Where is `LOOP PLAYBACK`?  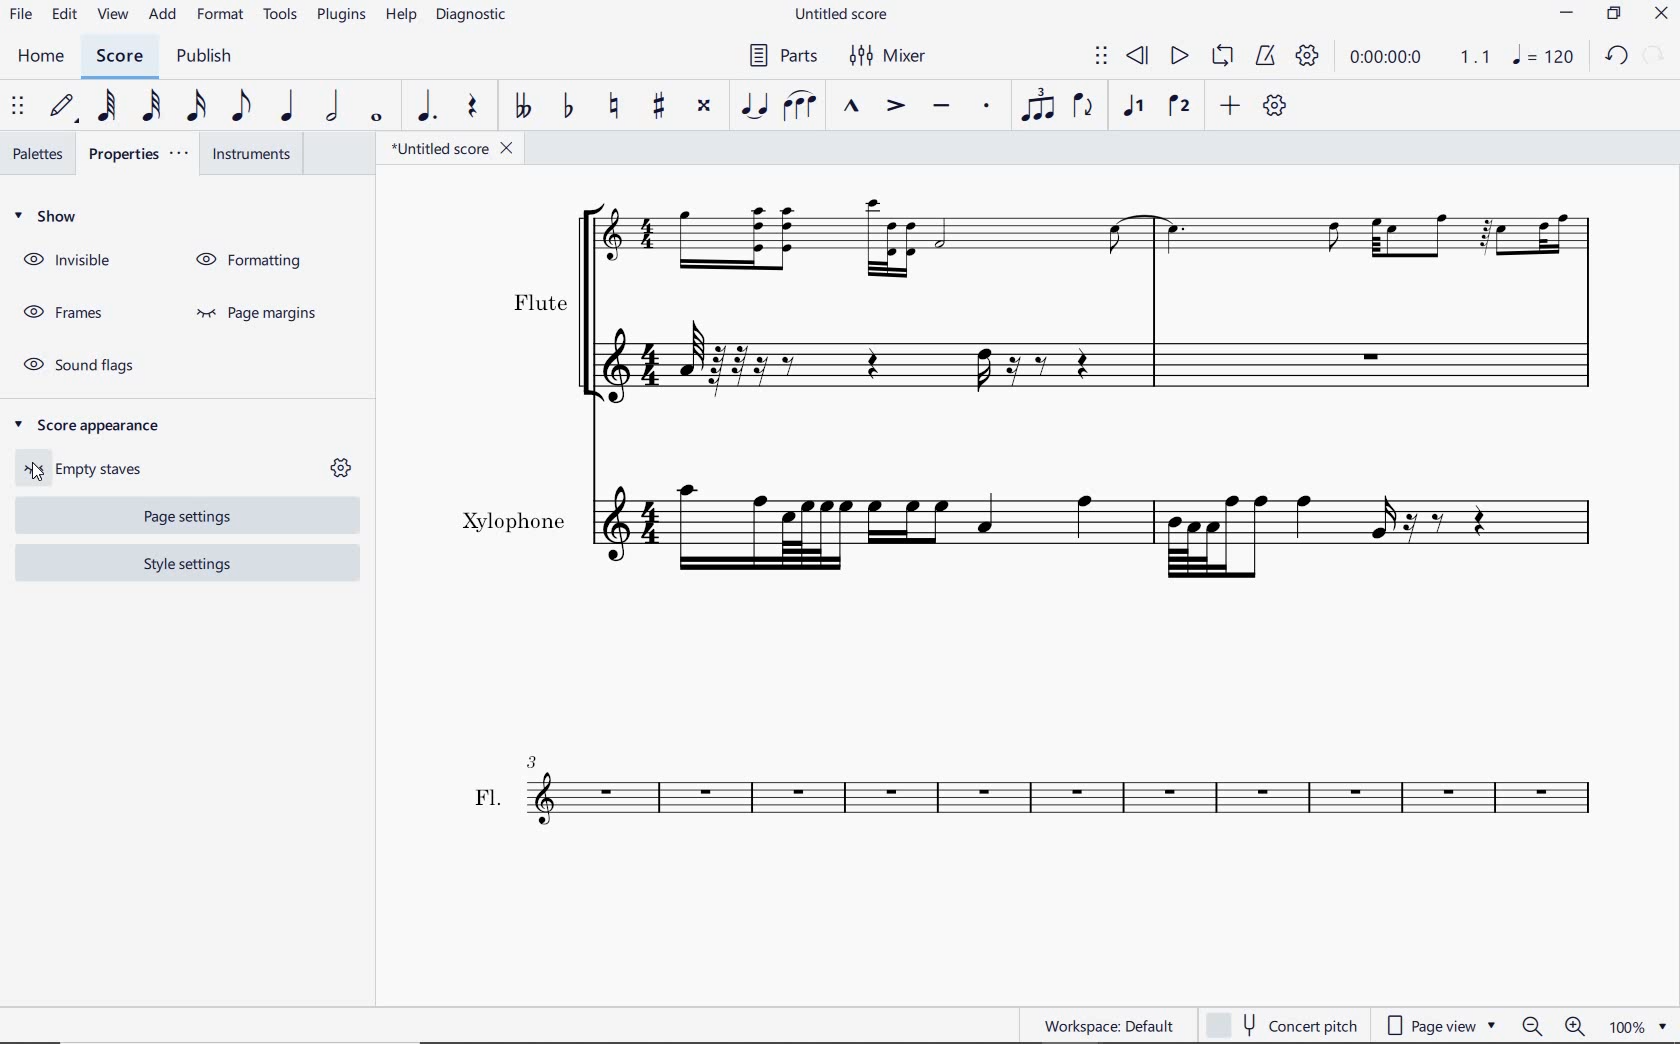
LOOP PLAYBACK is located at coordinates (1223, 57).